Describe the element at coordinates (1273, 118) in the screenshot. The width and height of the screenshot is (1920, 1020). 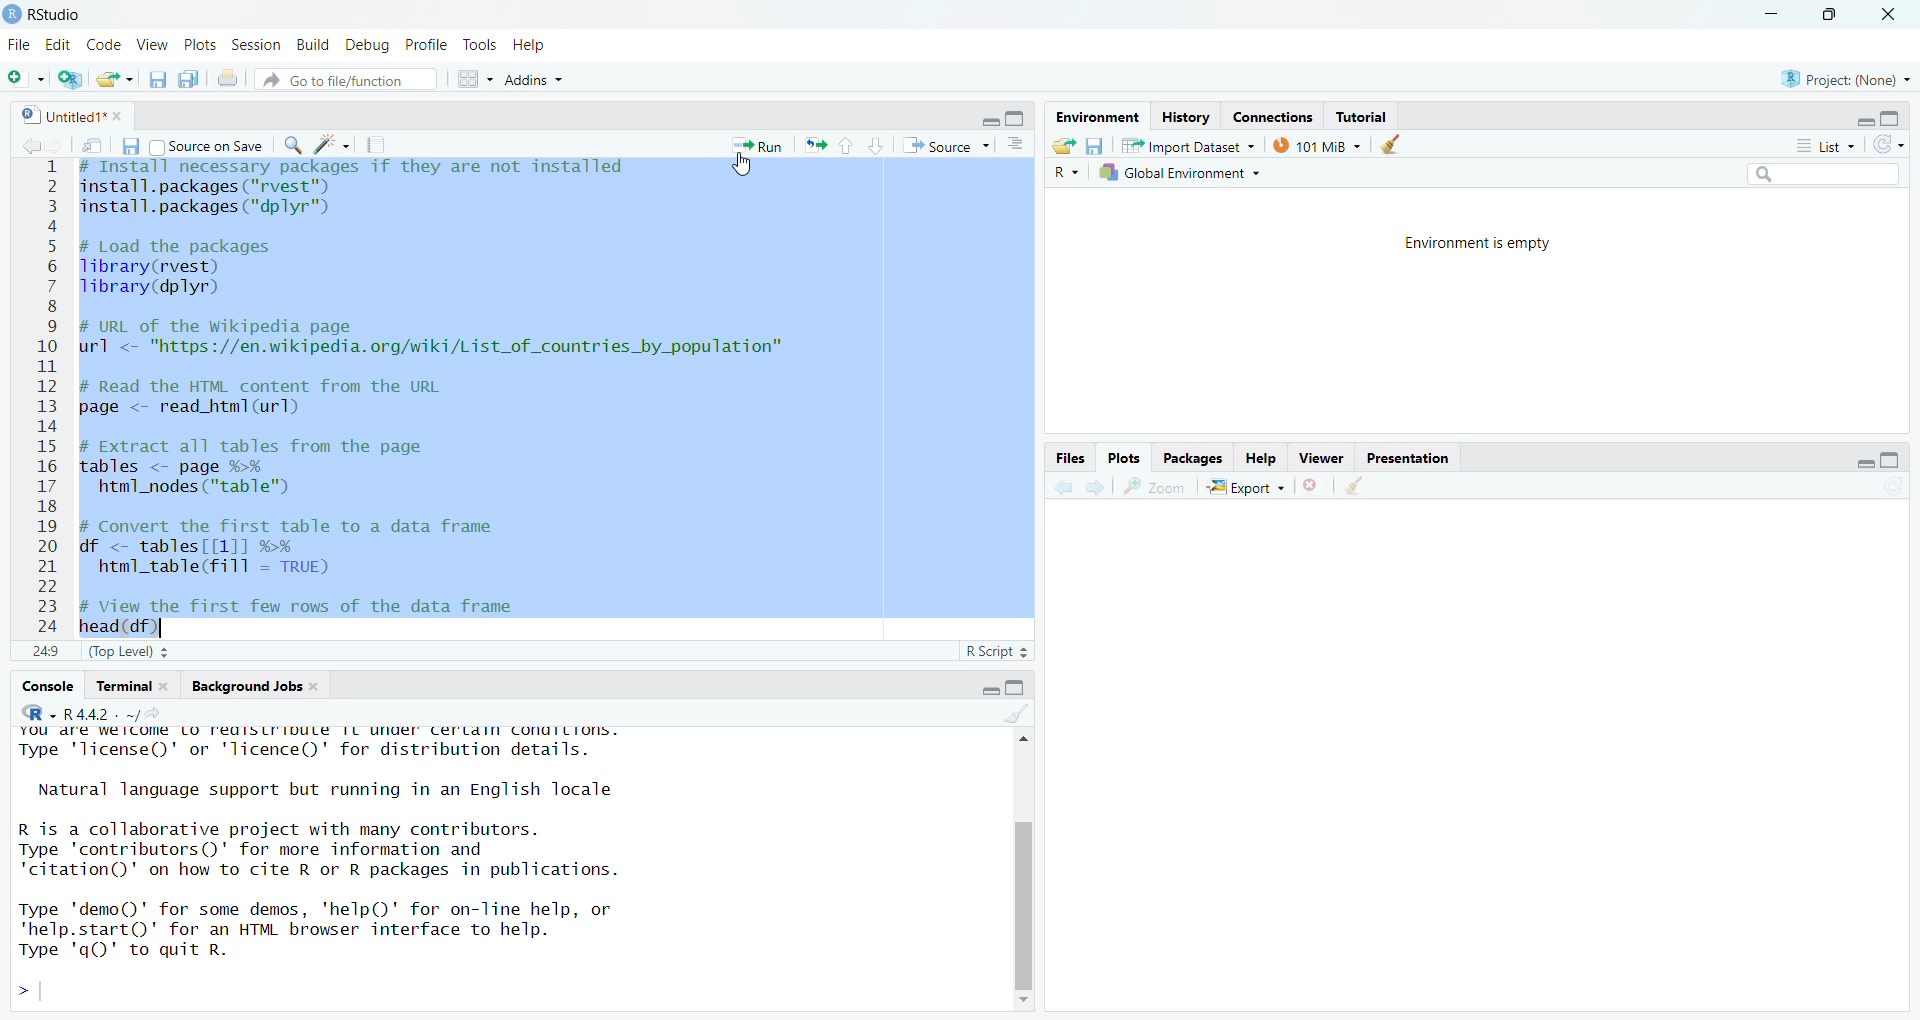
I see `Connections` at that location.